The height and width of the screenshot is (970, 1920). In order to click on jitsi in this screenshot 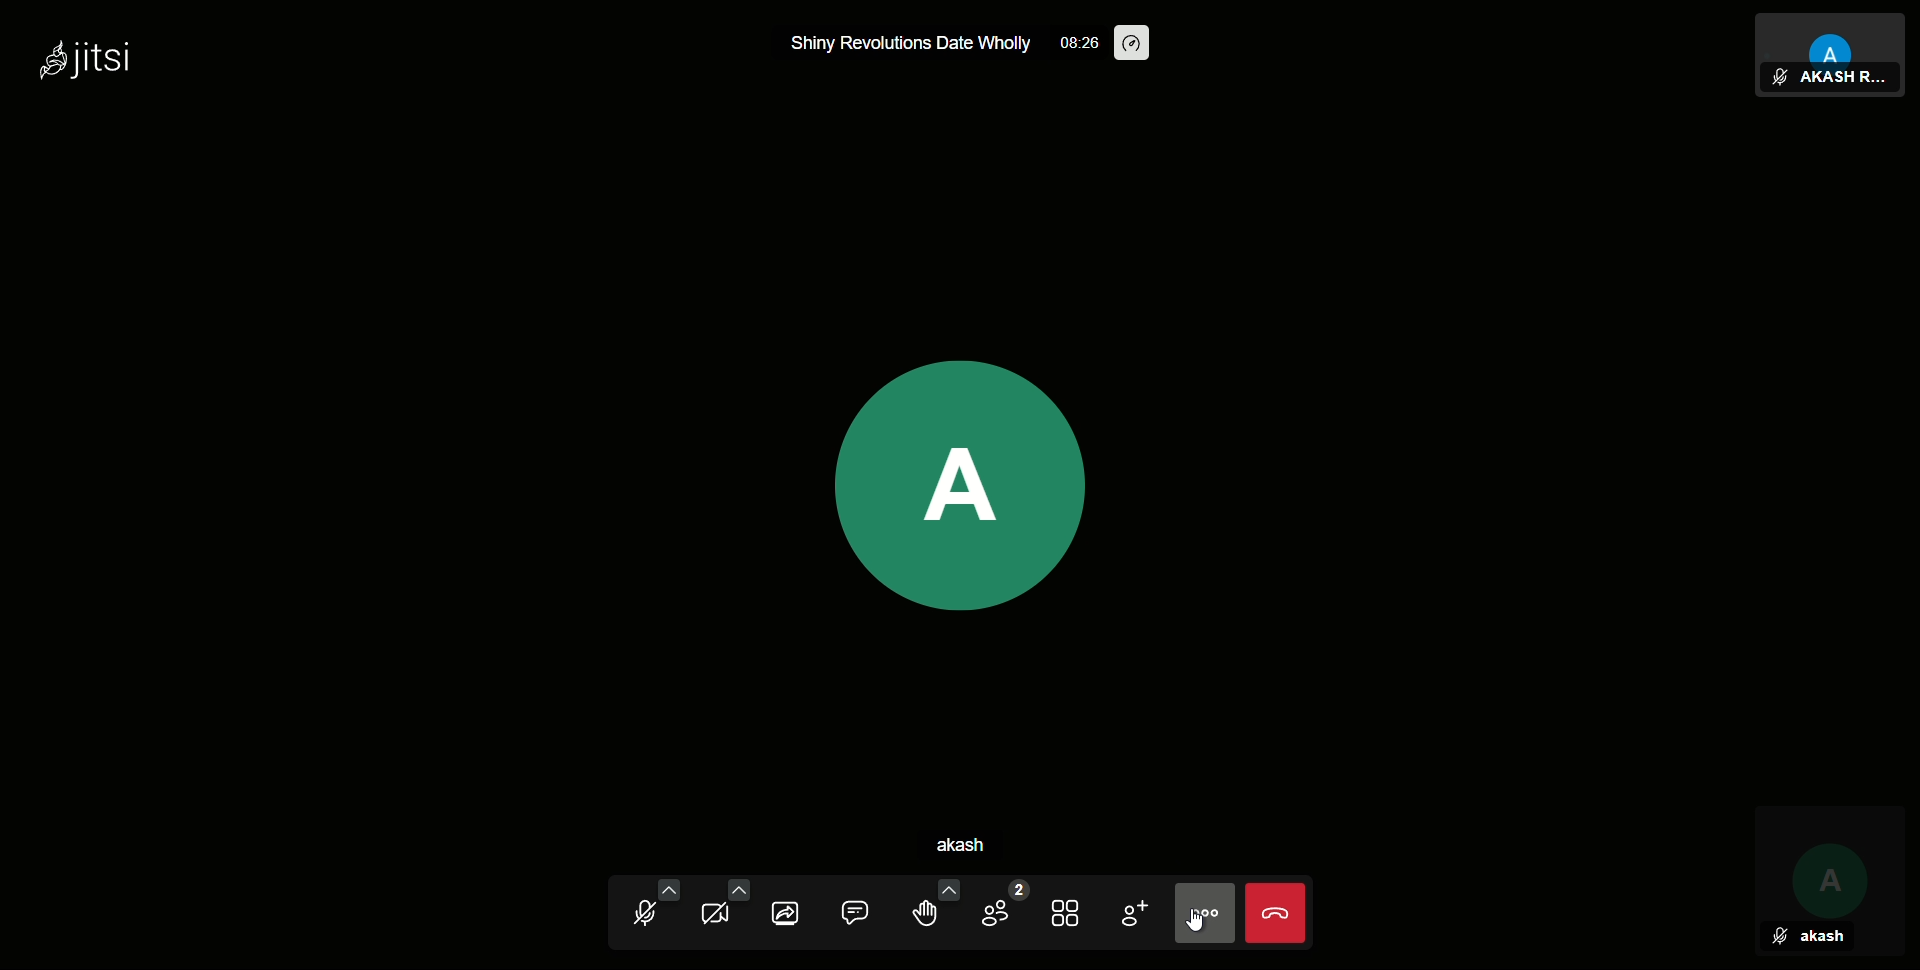, I will do `click(85, 63)`.